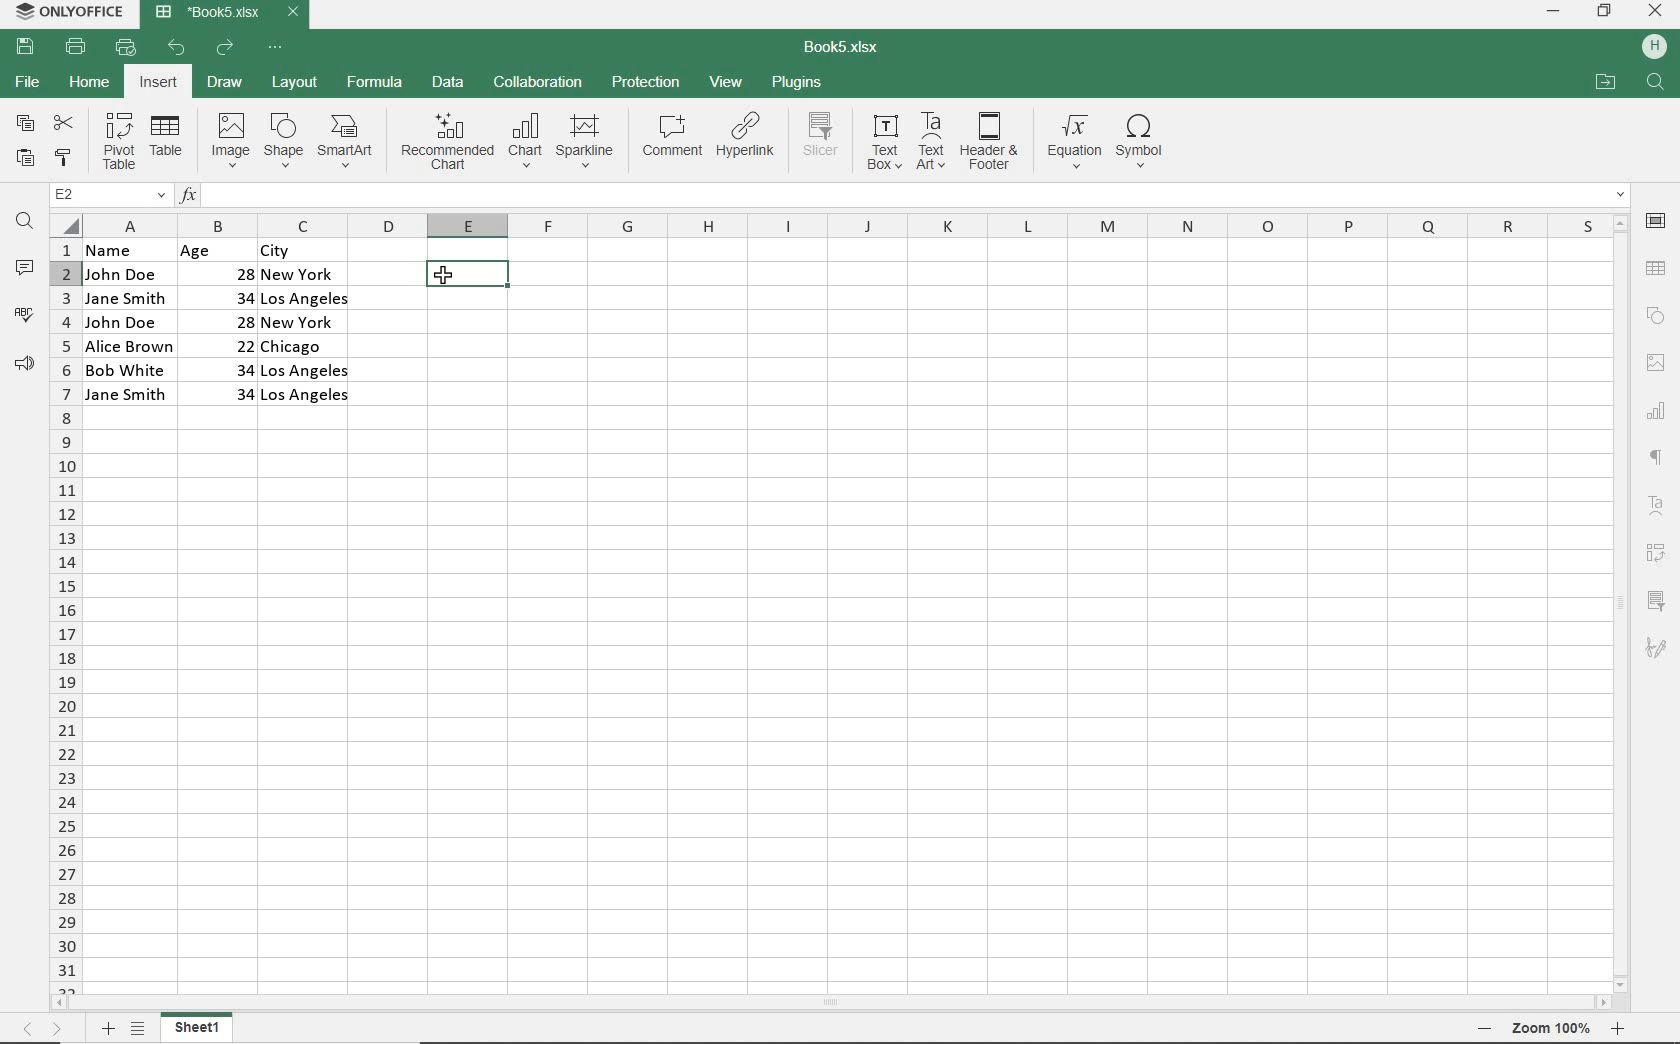  Describe the element at coordinates (1660, 262) in the screenshot. I see `TABLE` at that location.